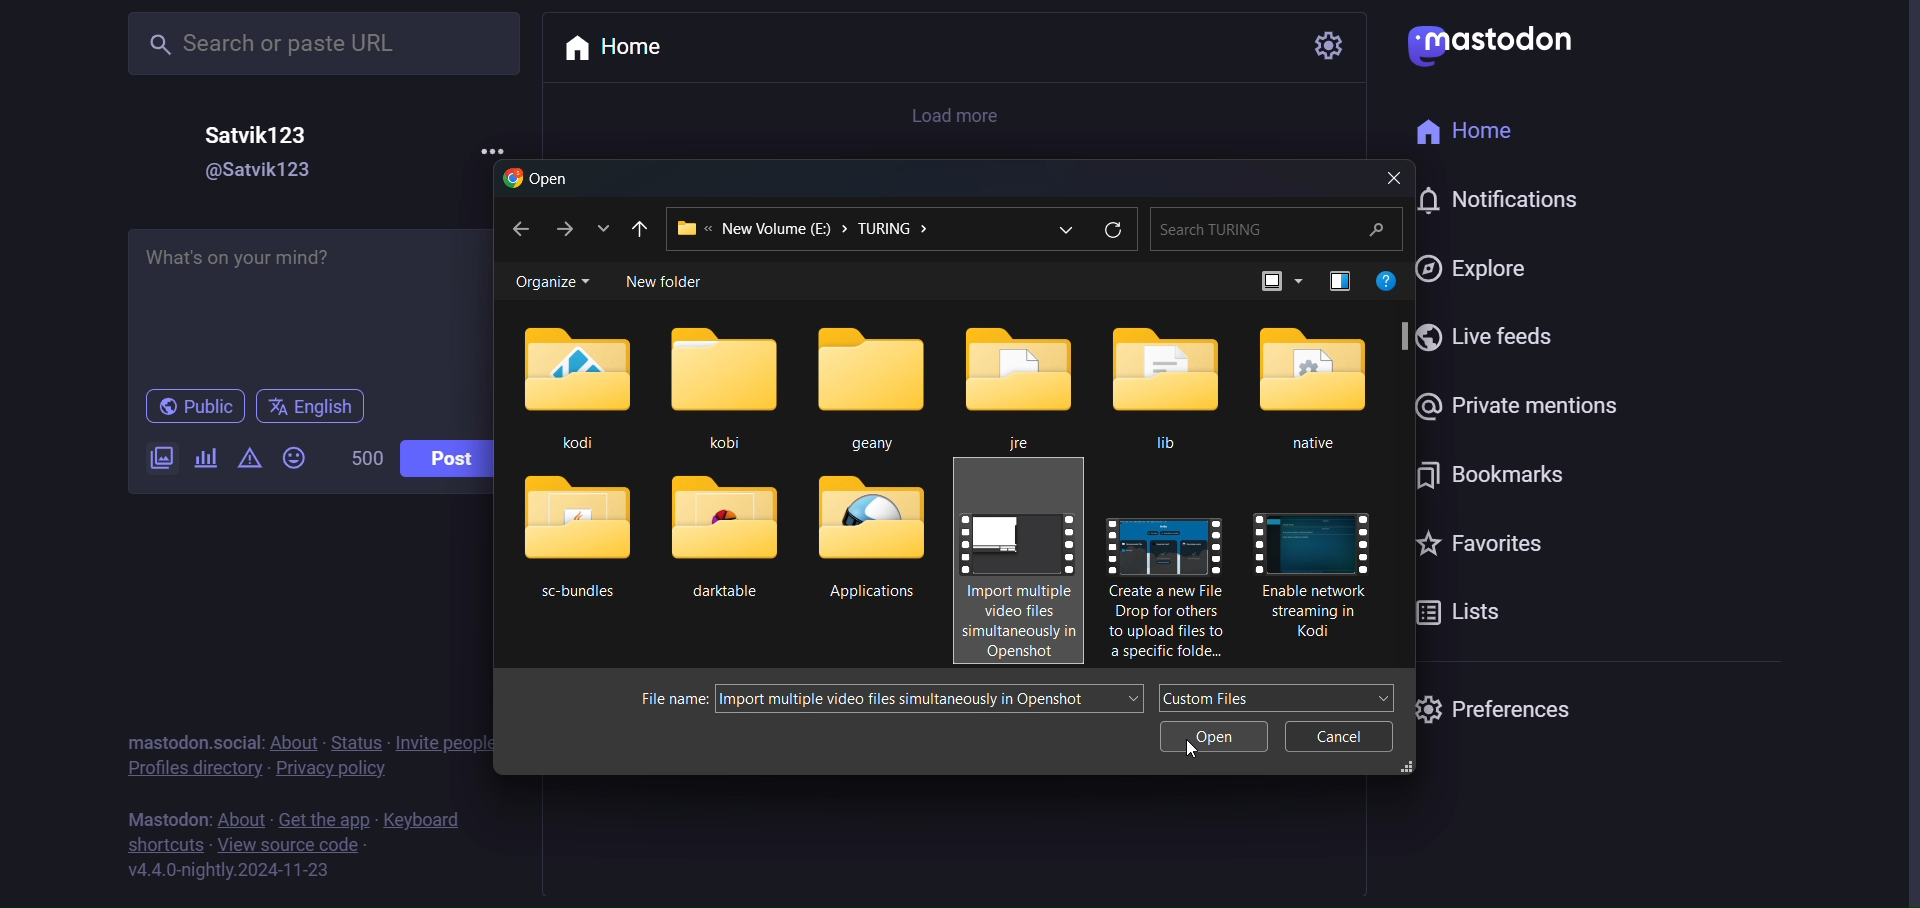 This screenshot has width=1920, height=908. What do you see at coordinates (672, 283) in the screenshot?
I see `new folder` at bounding box center [672, 283].